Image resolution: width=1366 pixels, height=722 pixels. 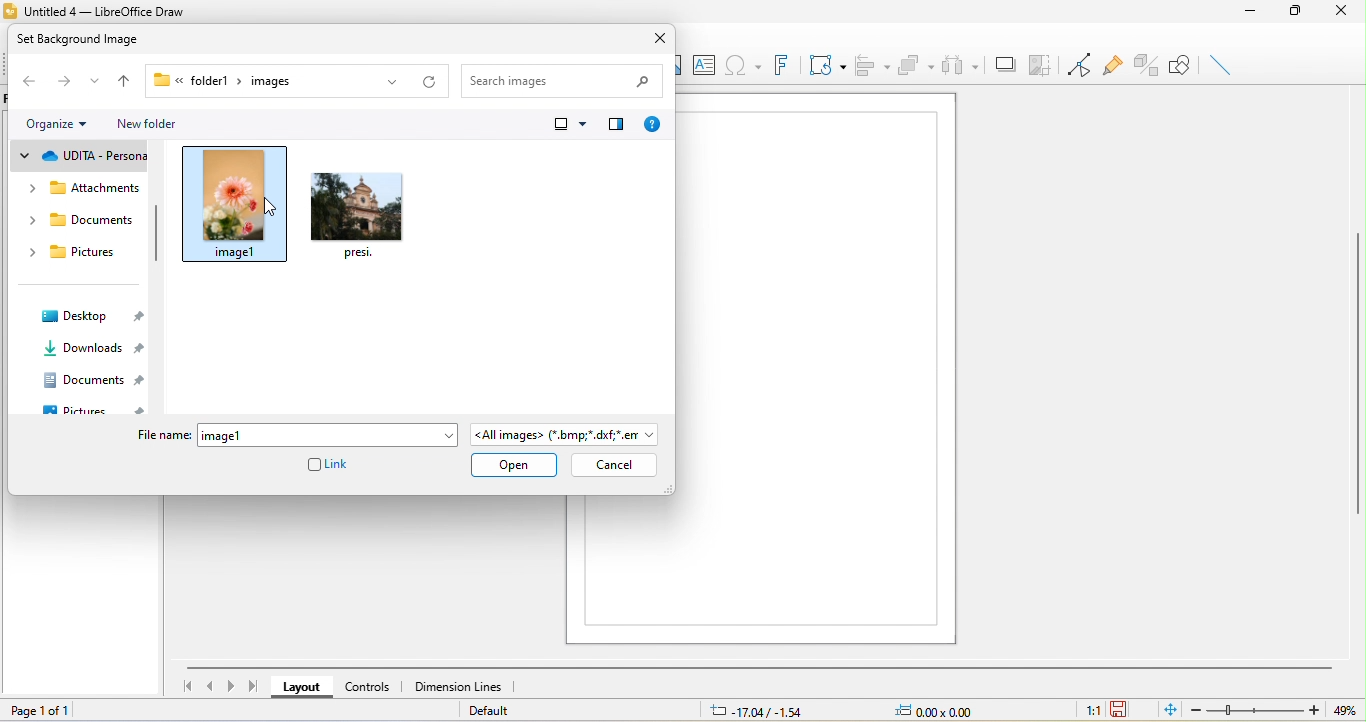 I want to click on align object, so click(x=872, y=65).